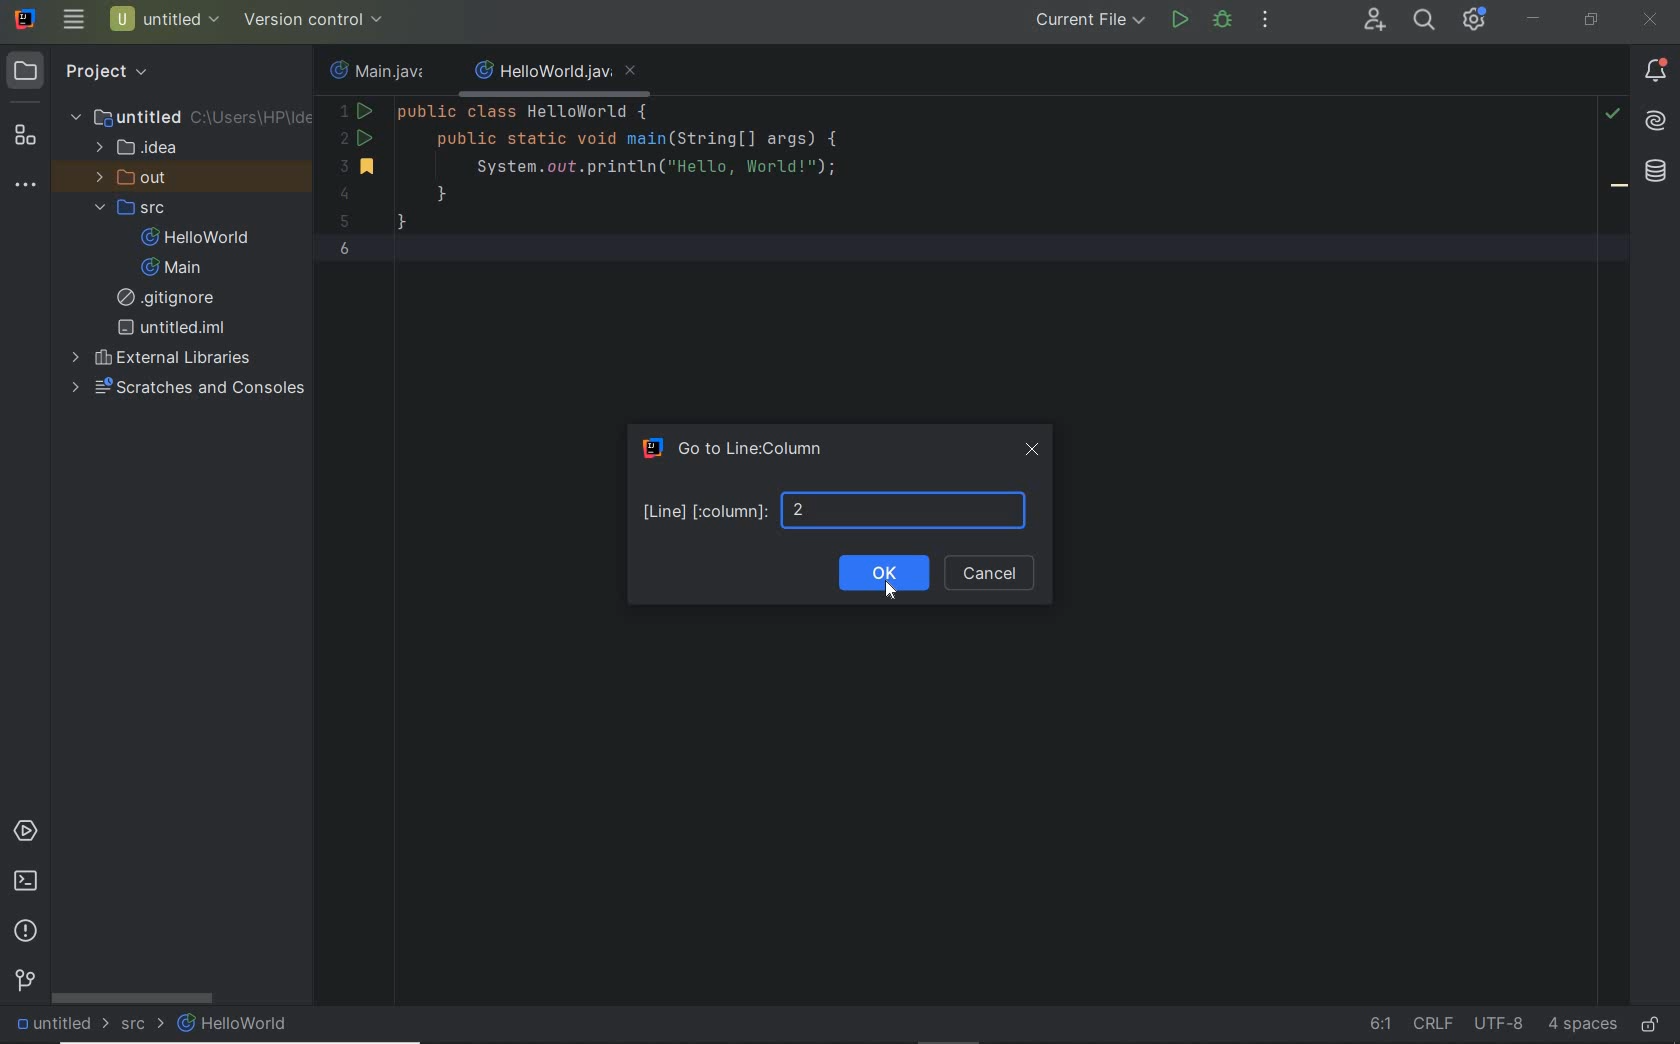  Describe the element at coordinates (1034, 451) in the screenshot. I see `close` at that location.